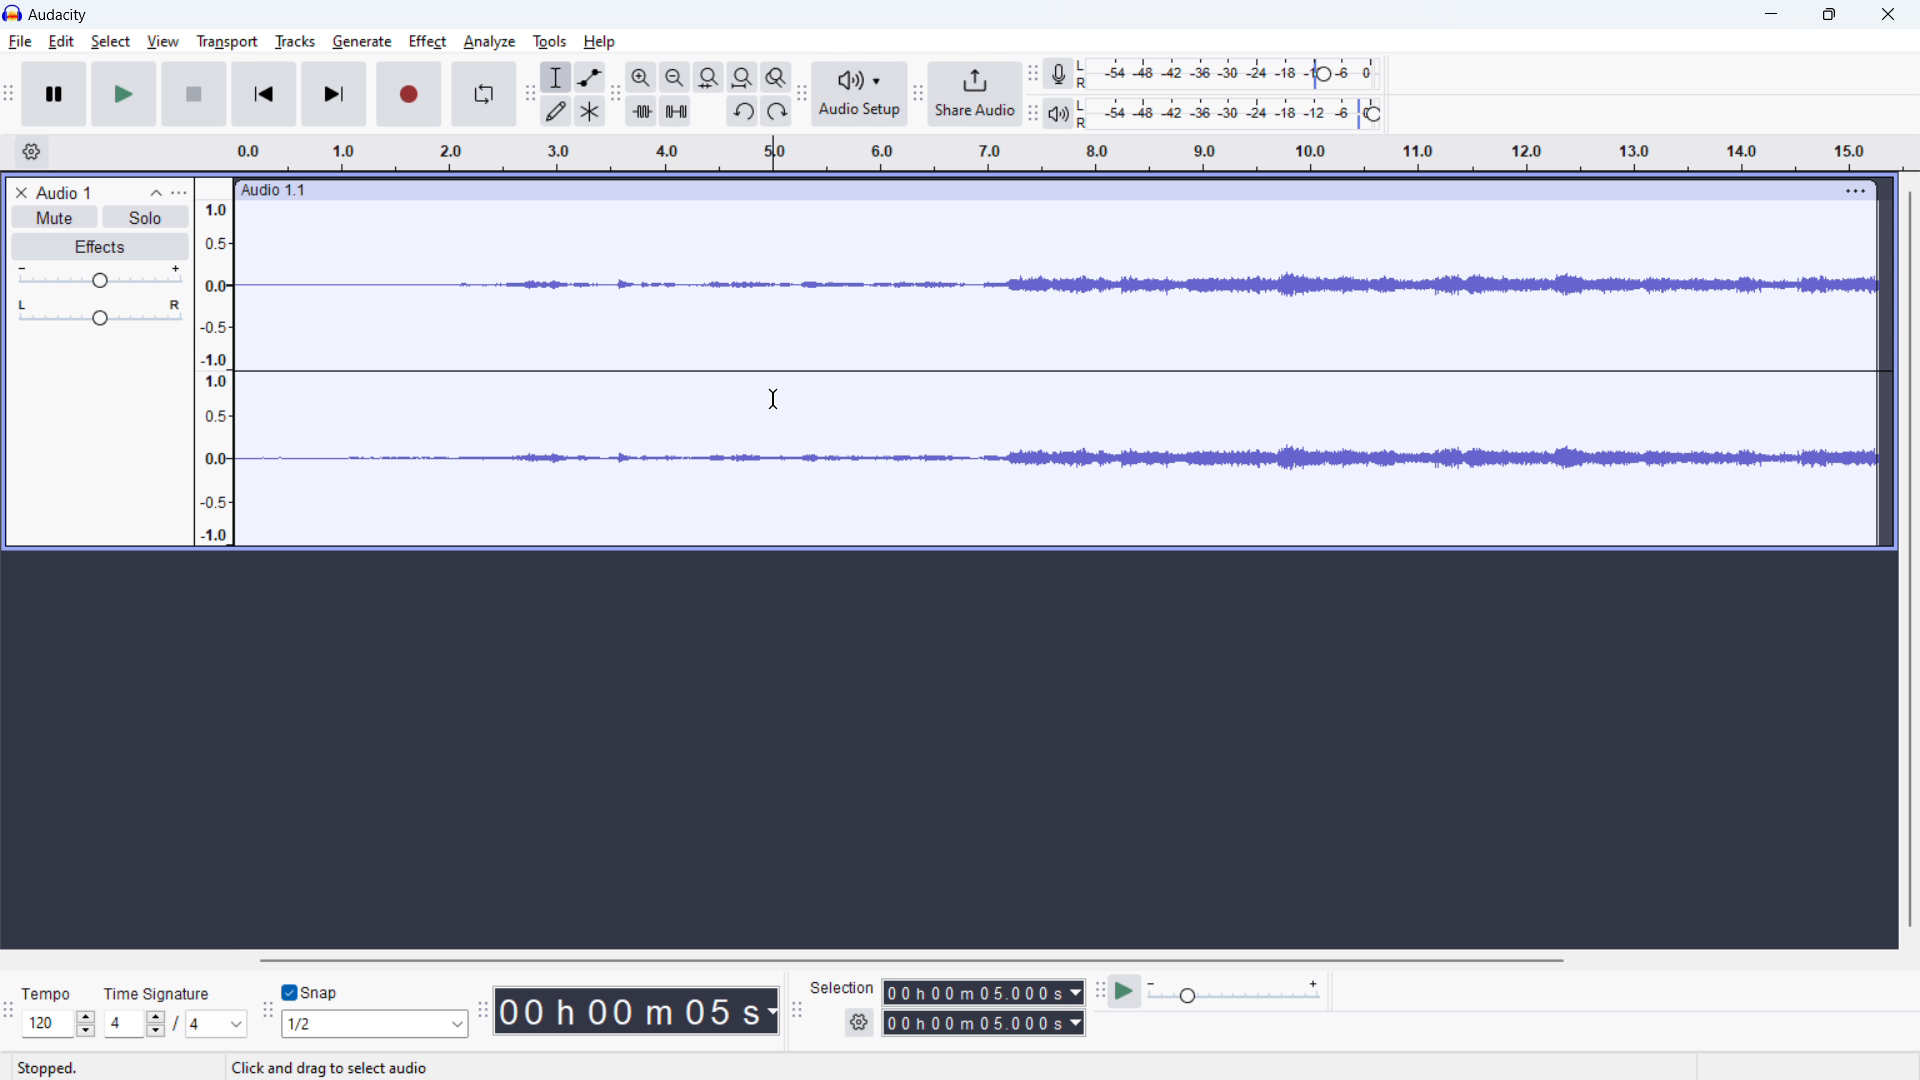  What do you see at coordinates (428, 42) in the screenshot?
I see `effect` at bounding box center [428, 42].